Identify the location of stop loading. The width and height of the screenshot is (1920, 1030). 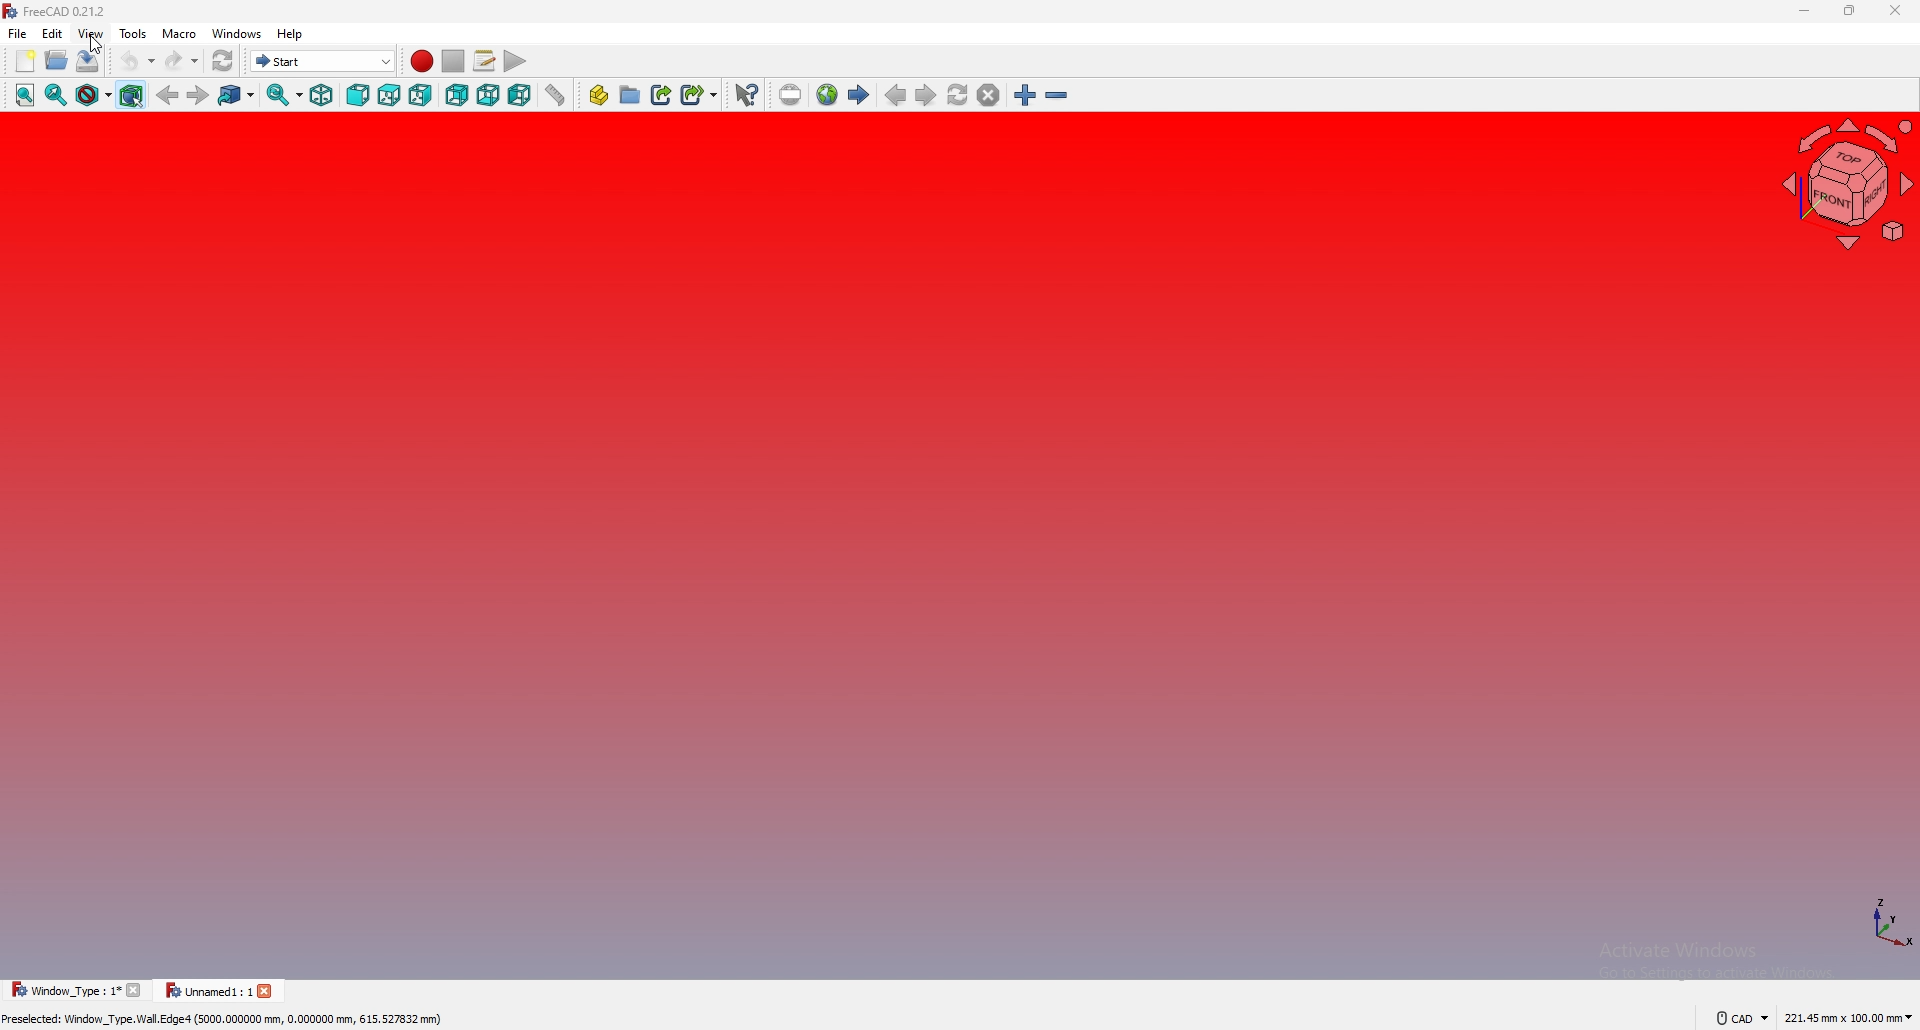
(987, 94).